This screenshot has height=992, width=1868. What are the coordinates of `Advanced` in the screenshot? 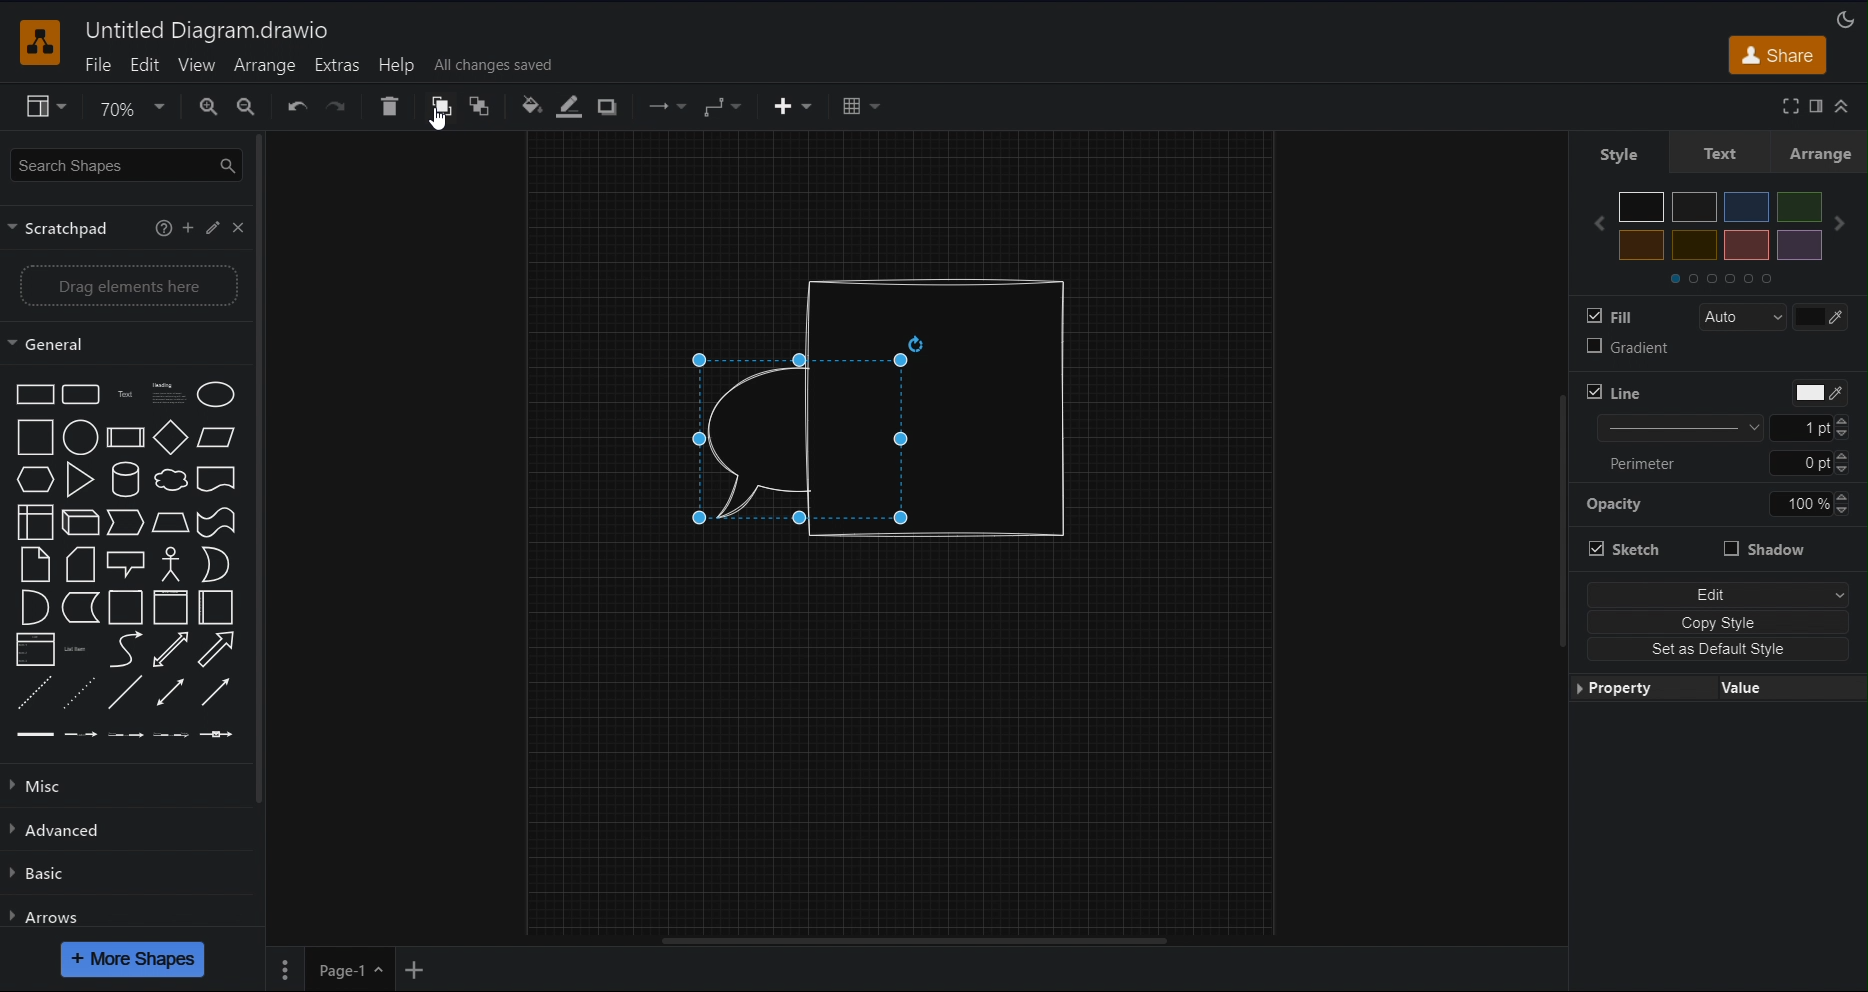 It's located at (127, 830).